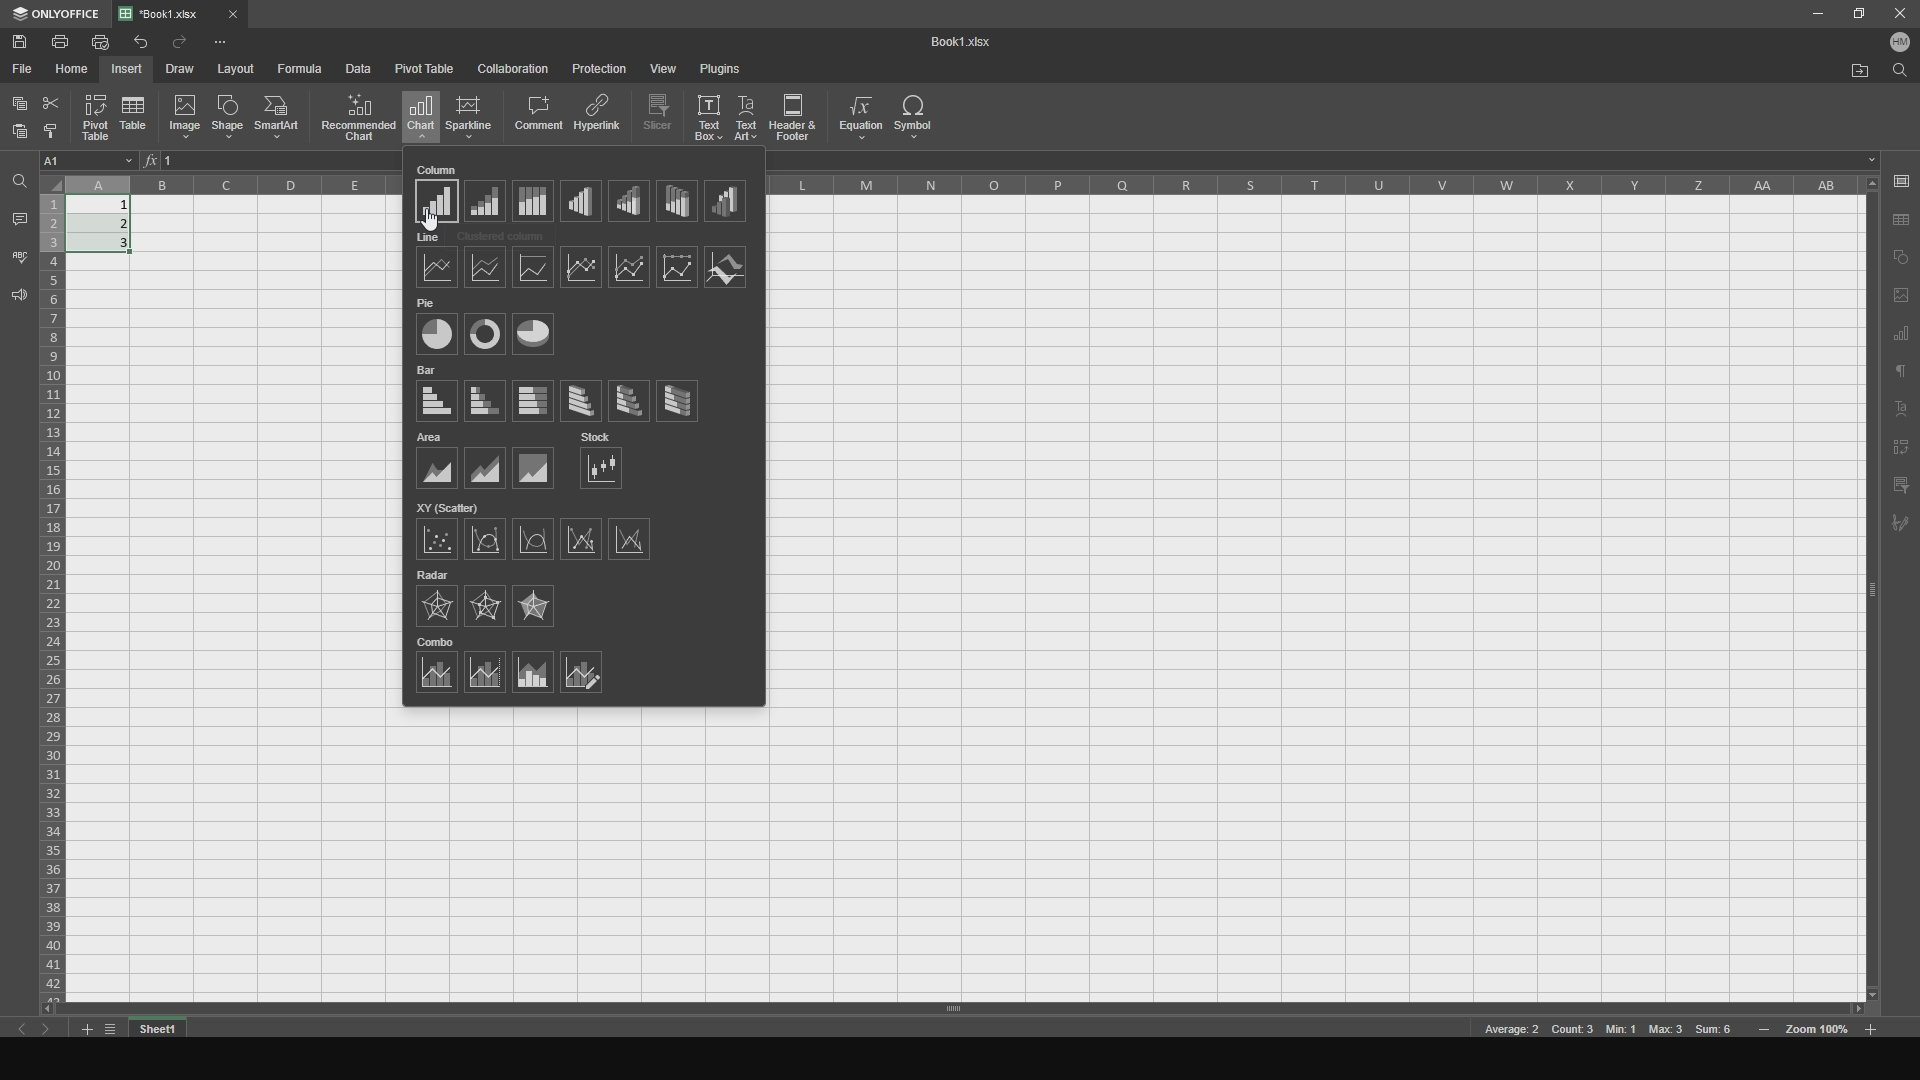  Describe the element at coordinates (1904, 447) in the screenshot. I see `pivot text` at that location.